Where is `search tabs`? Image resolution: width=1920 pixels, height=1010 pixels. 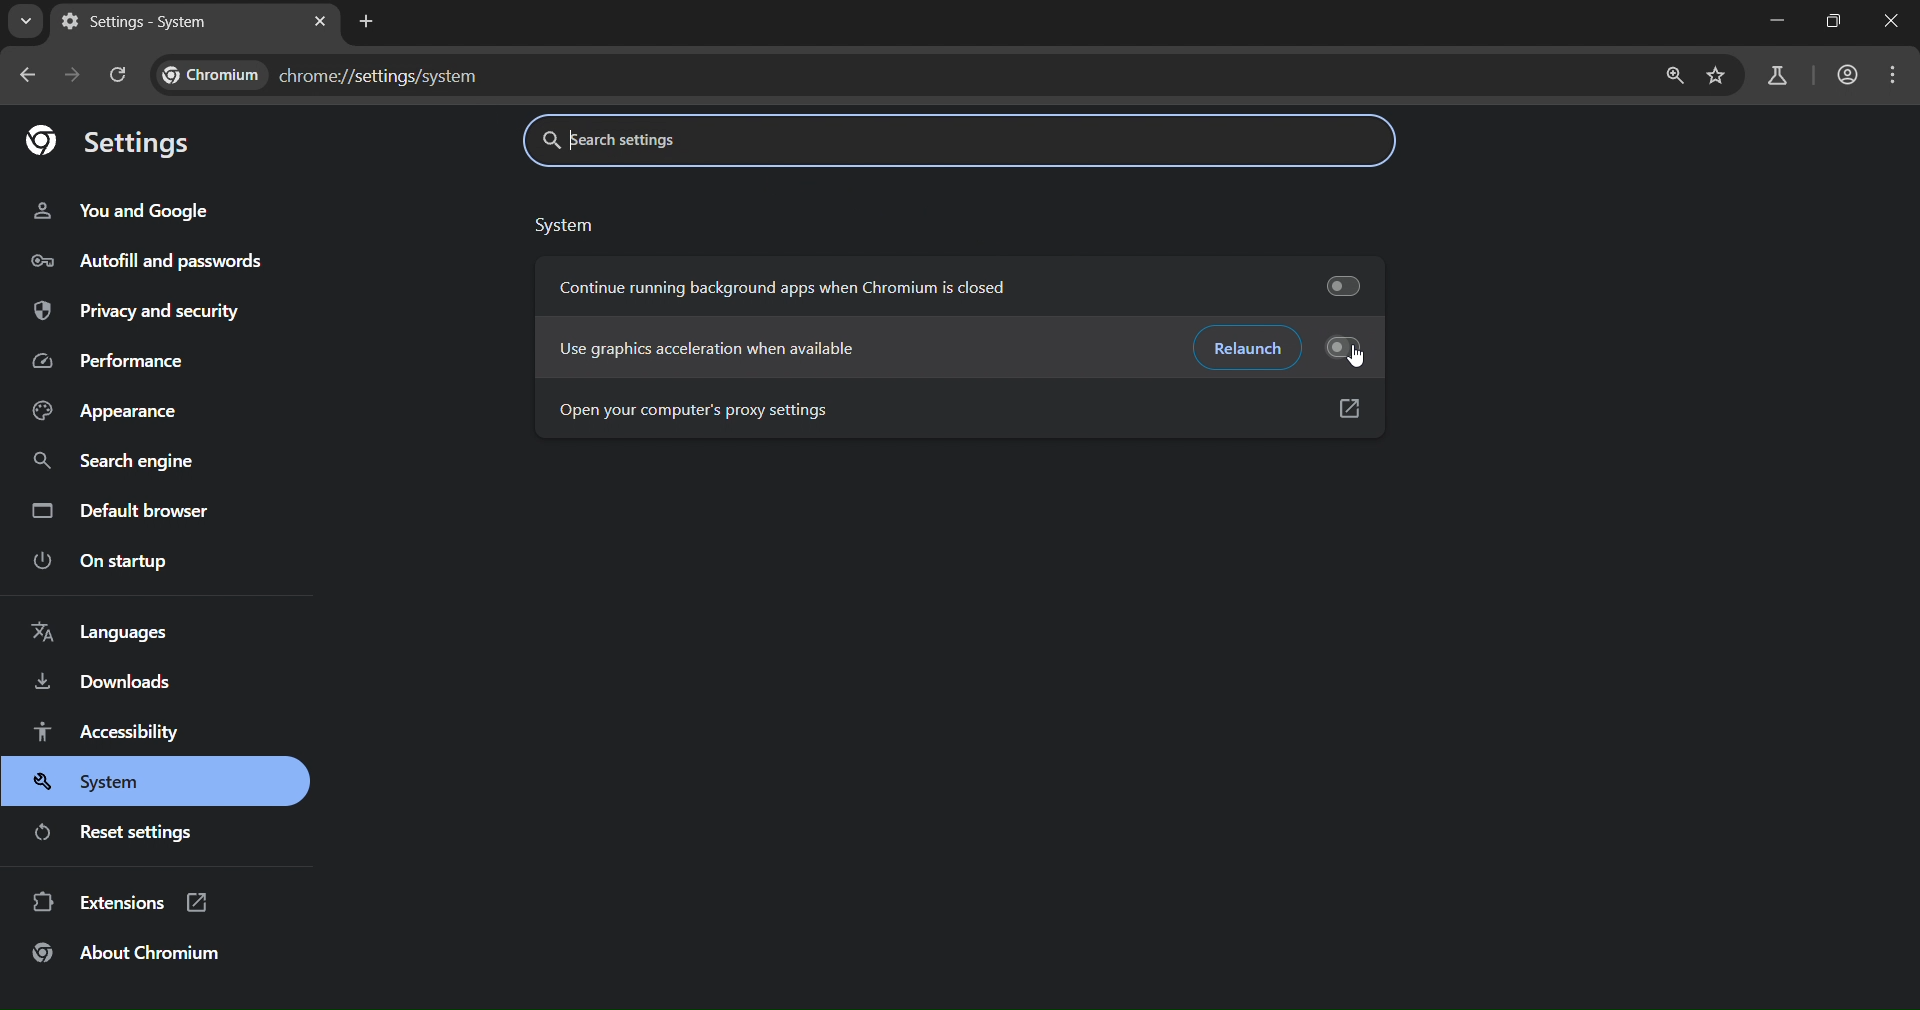
search tabs is located at coordinates (25, 24).